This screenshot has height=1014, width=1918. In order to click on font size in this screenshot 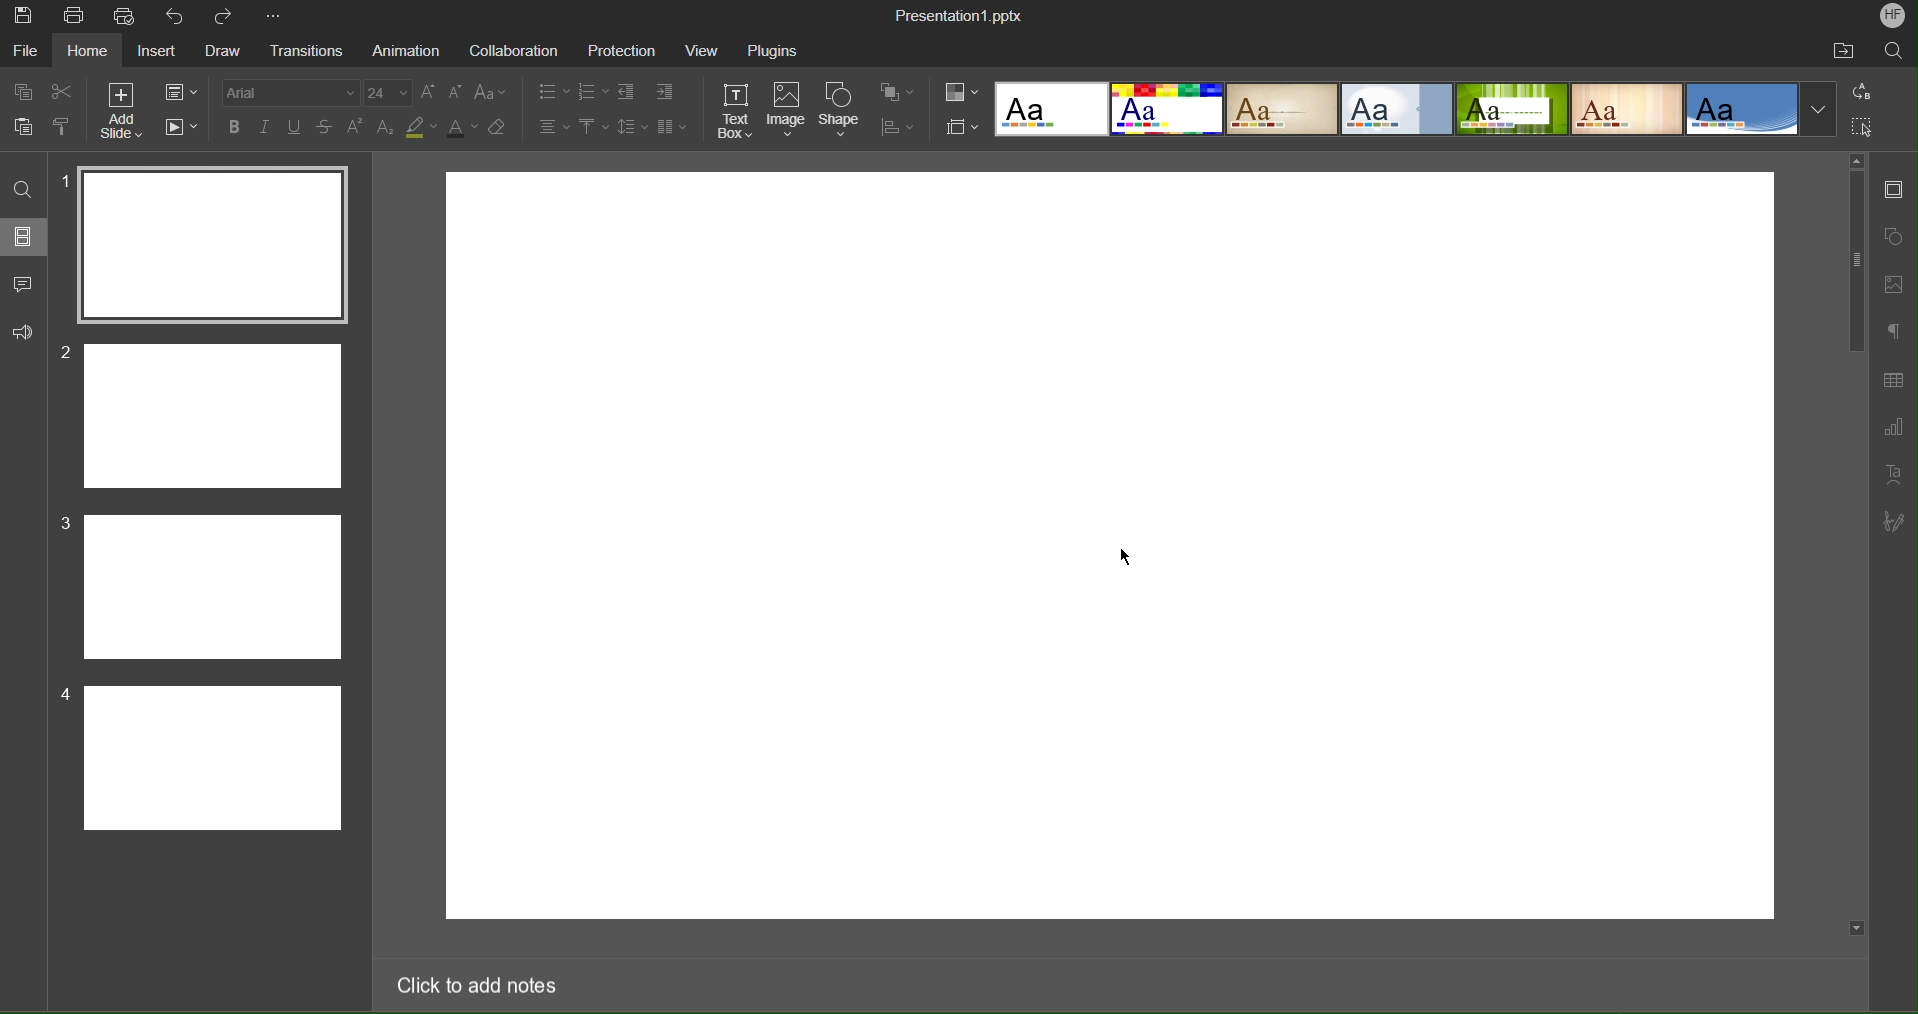, I will do `click(387, 93)`.